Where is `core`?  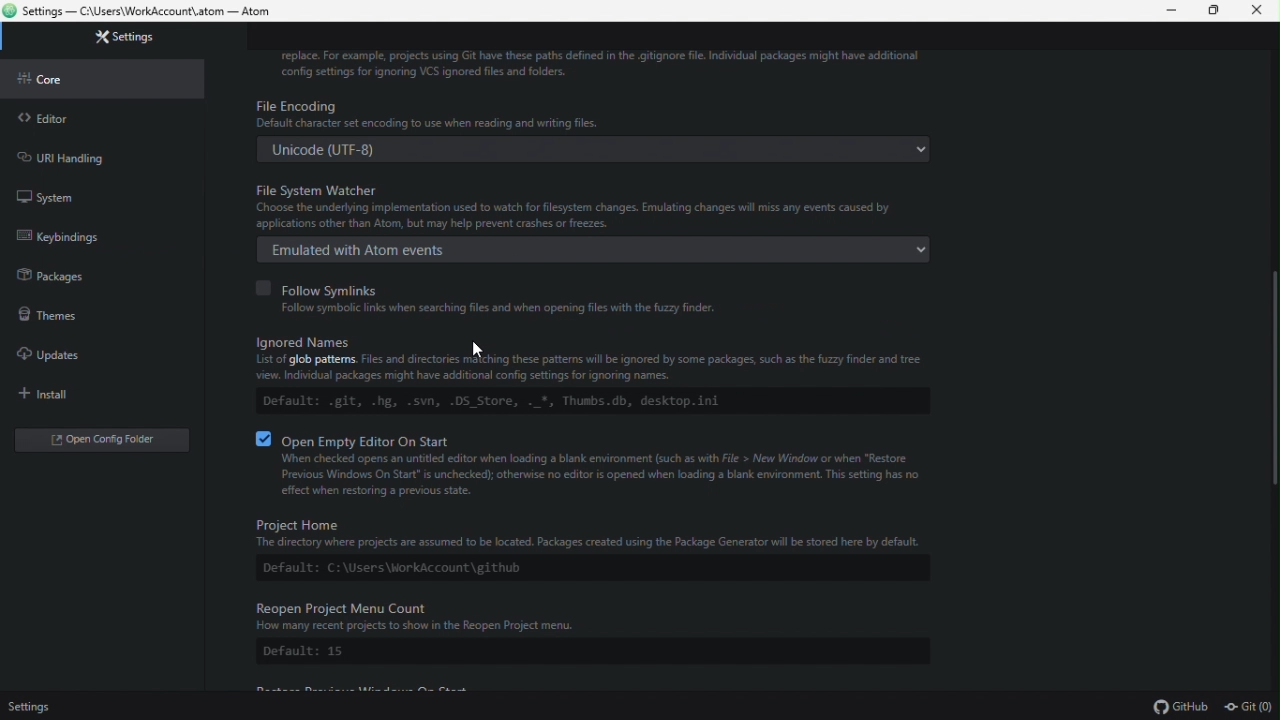
core is located at coordinates (103, 77).